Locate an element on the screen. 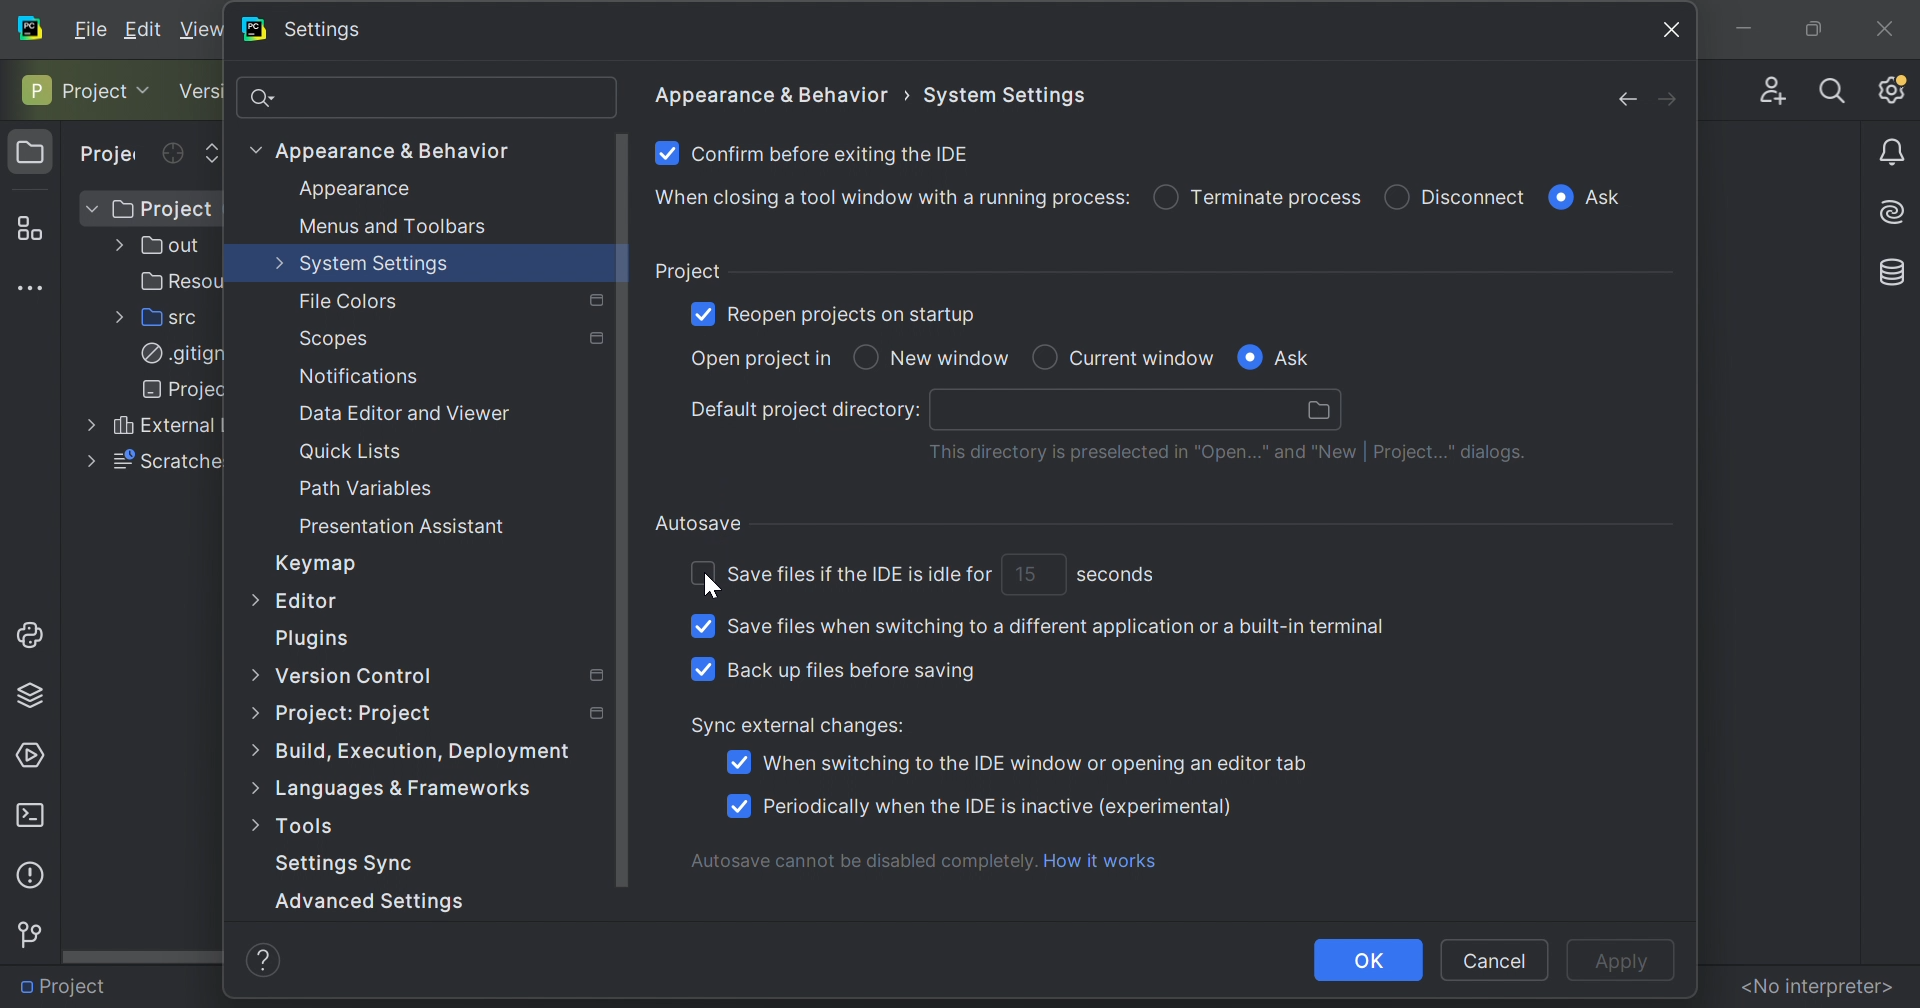 The image size is (1920, 1008). OK is located at coordinates (1369, 960).